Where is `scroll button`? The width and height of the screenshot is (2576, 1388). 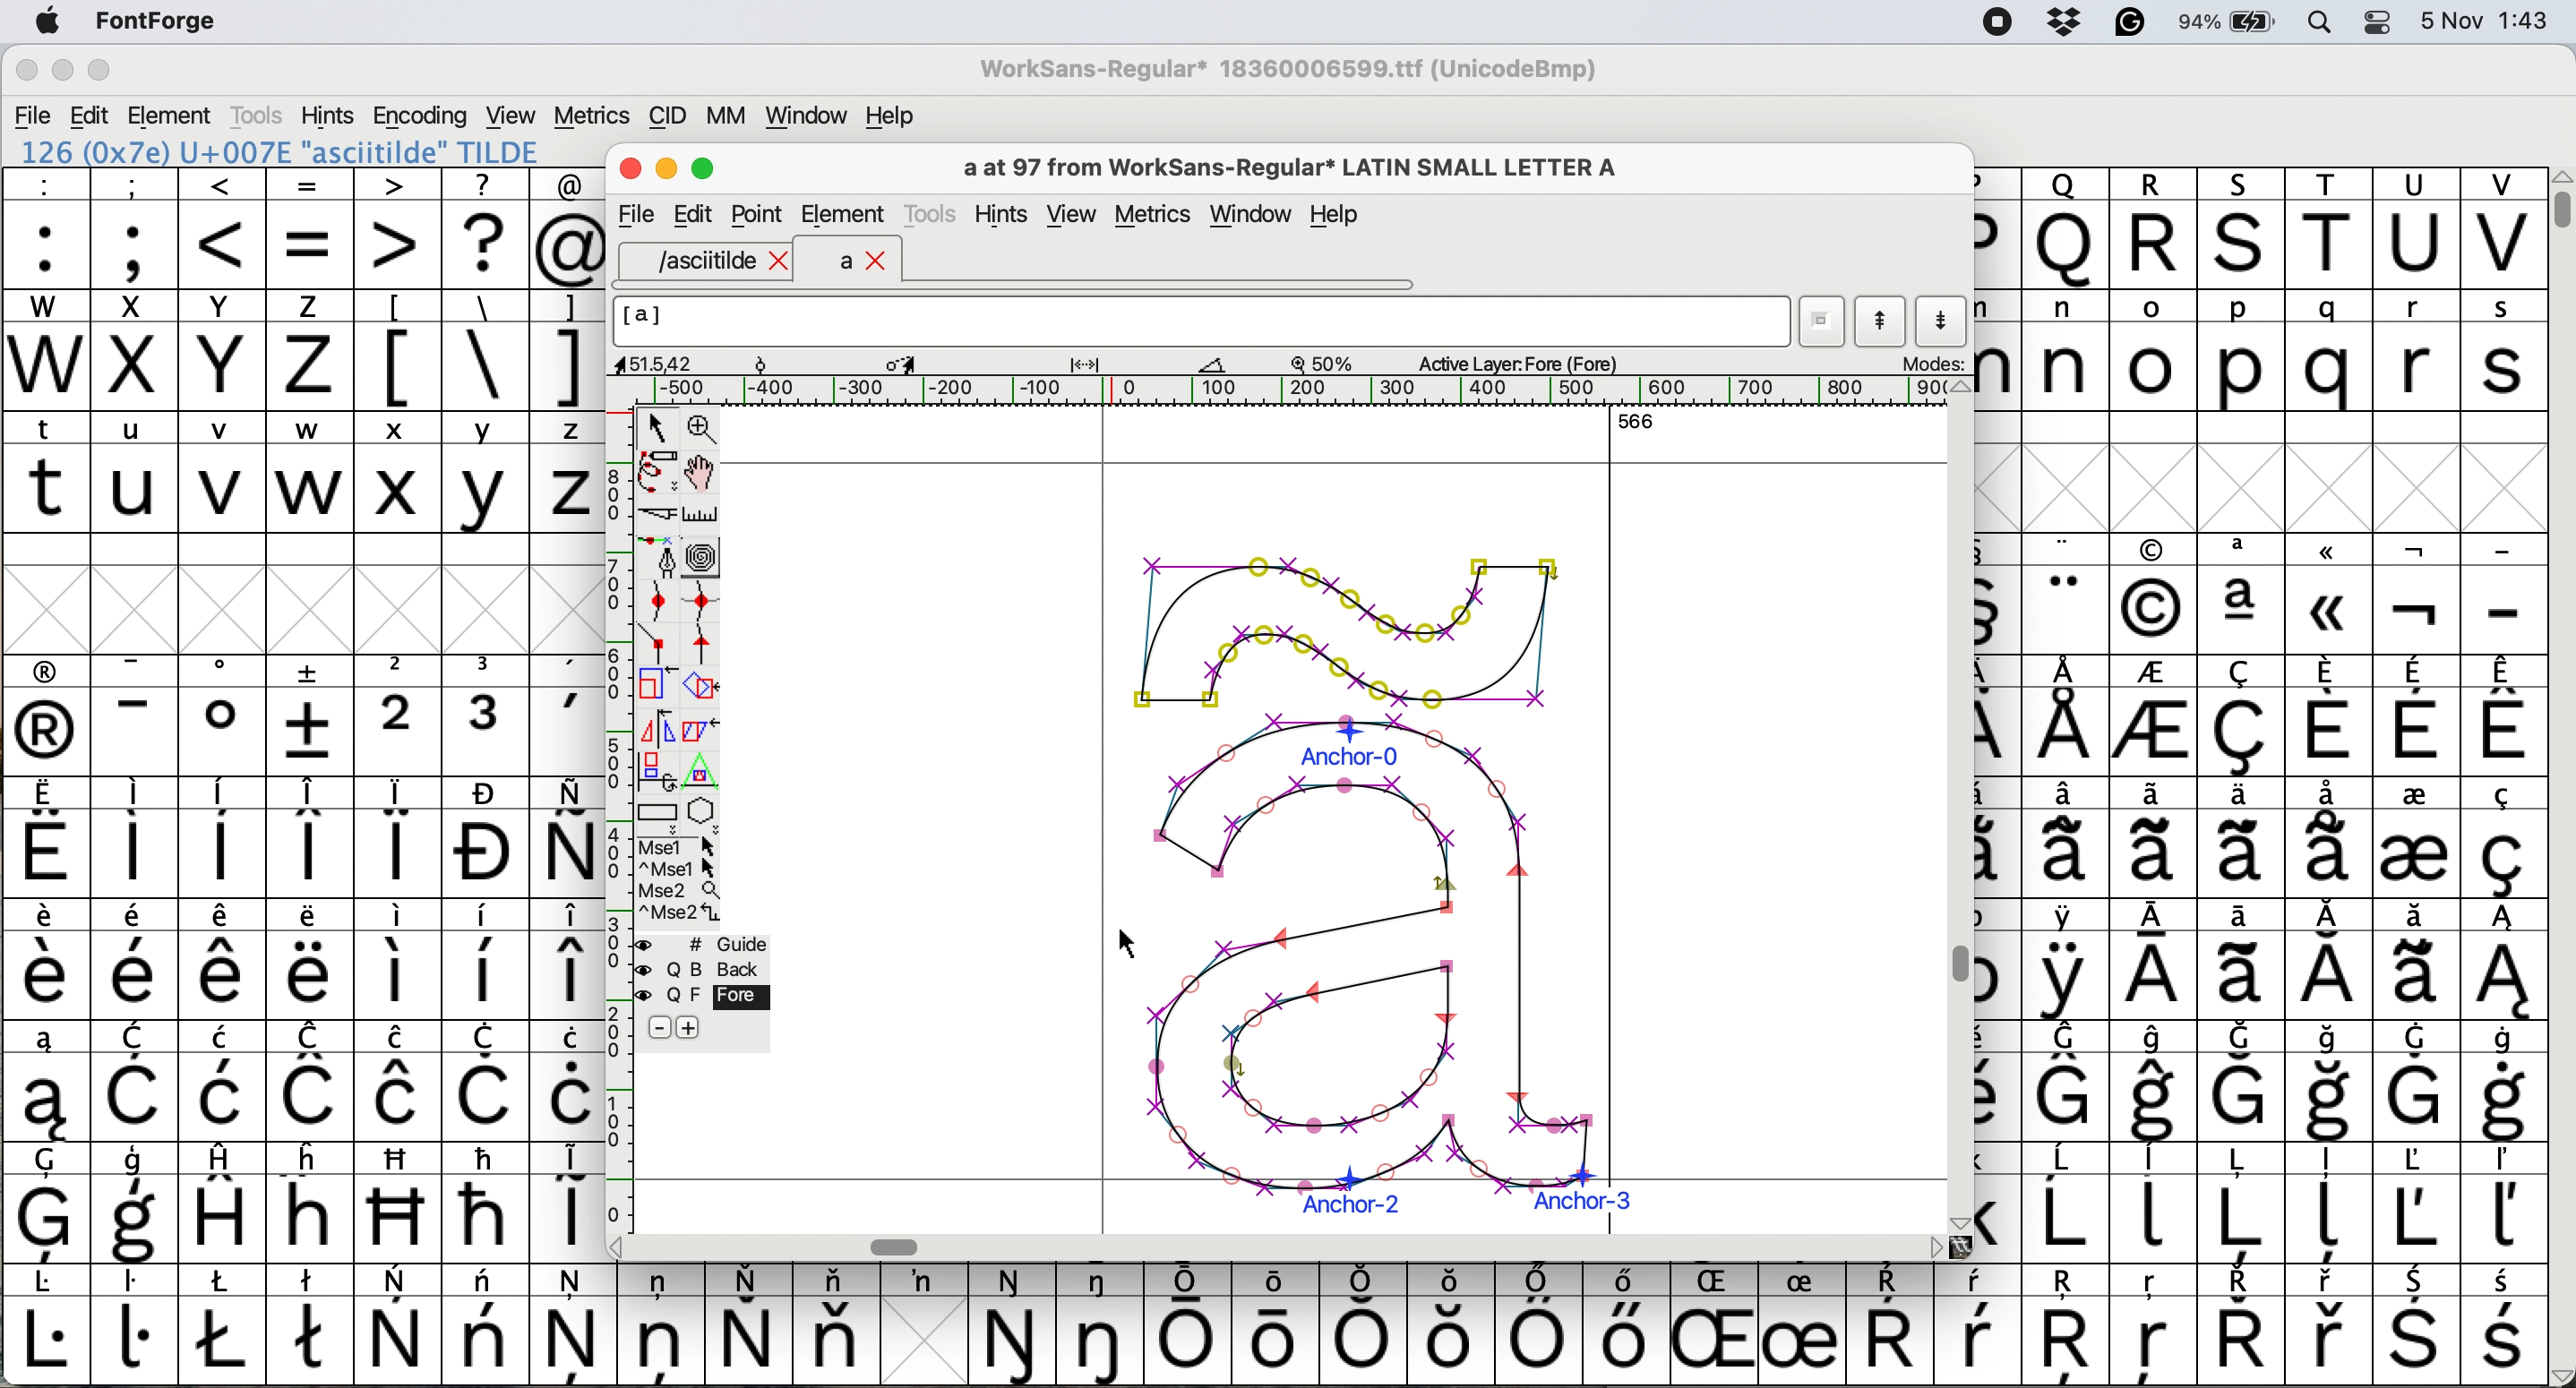
scroll button is located at coordinates (2559, 1374).